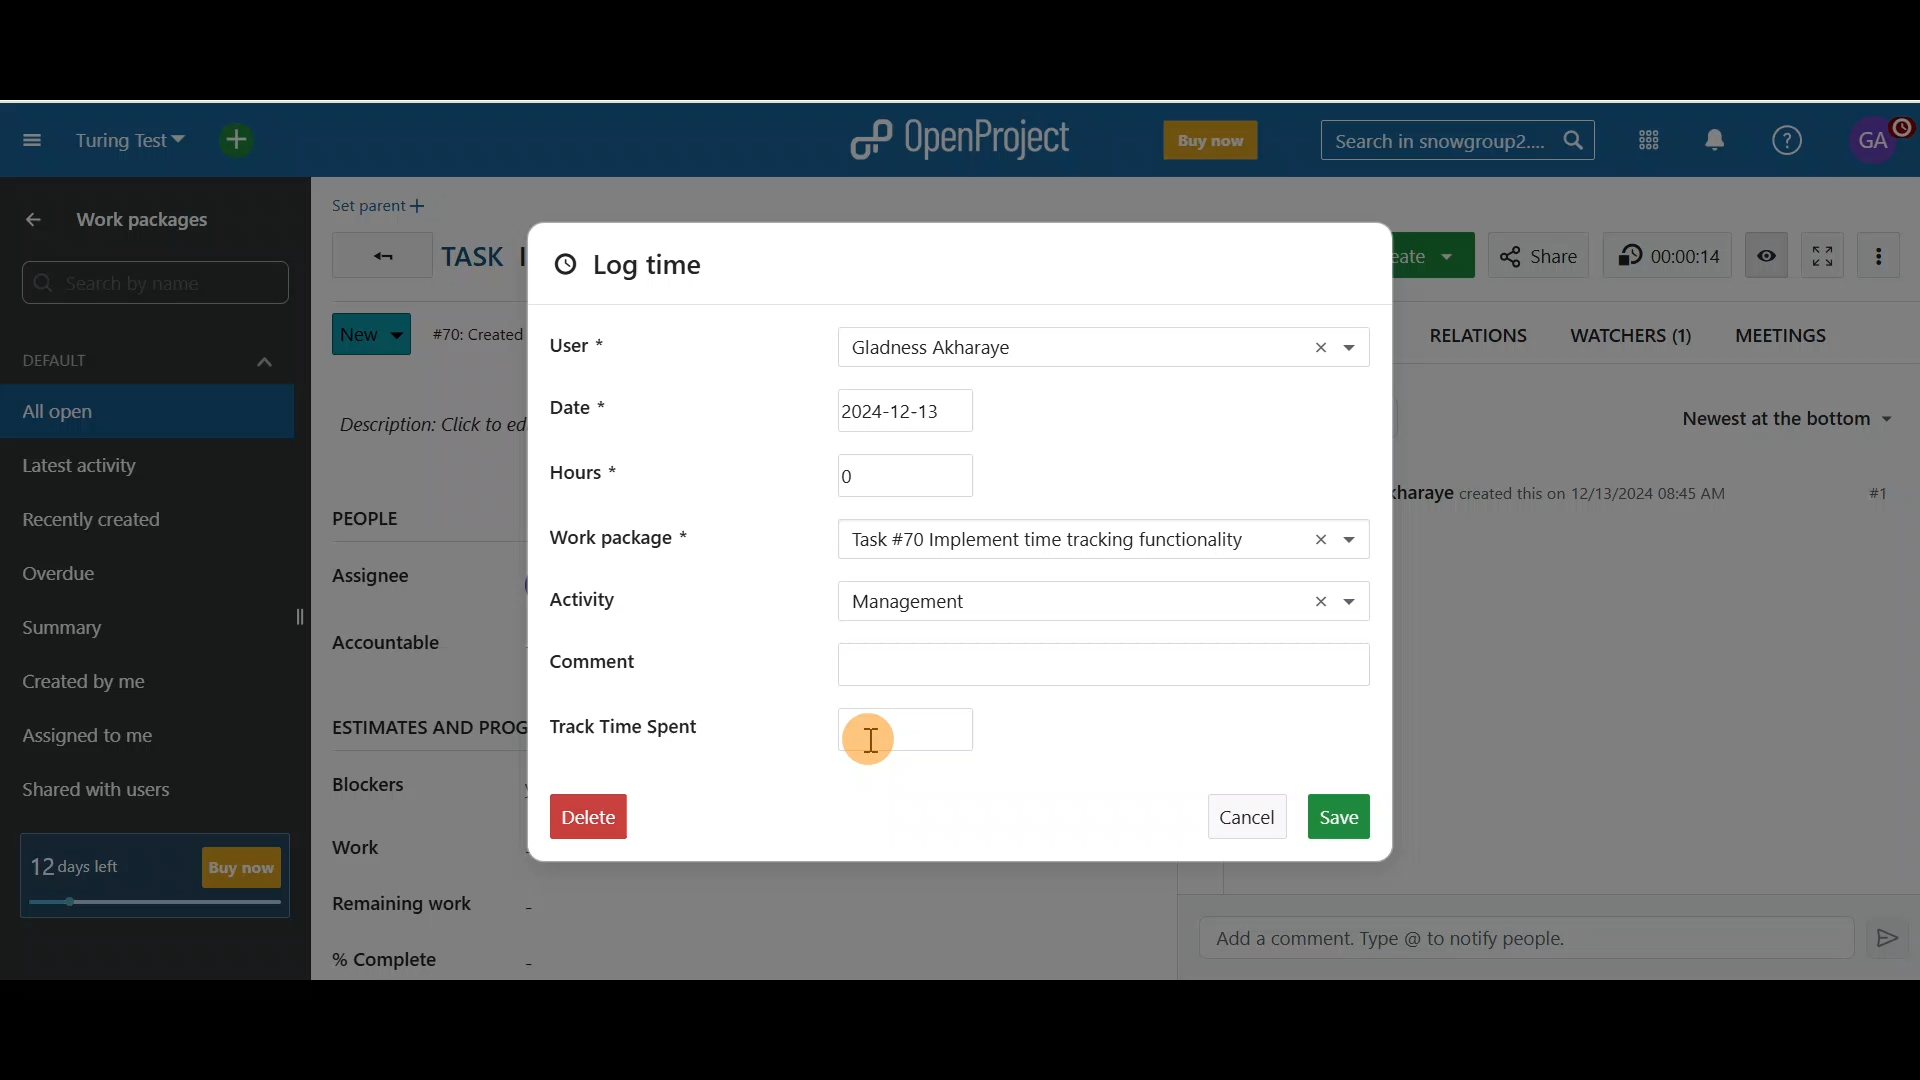  What do you see at coordinates (427, 422) in the screenshot?
I see `Description: Click to edit...` at bounding box center [427, 422].